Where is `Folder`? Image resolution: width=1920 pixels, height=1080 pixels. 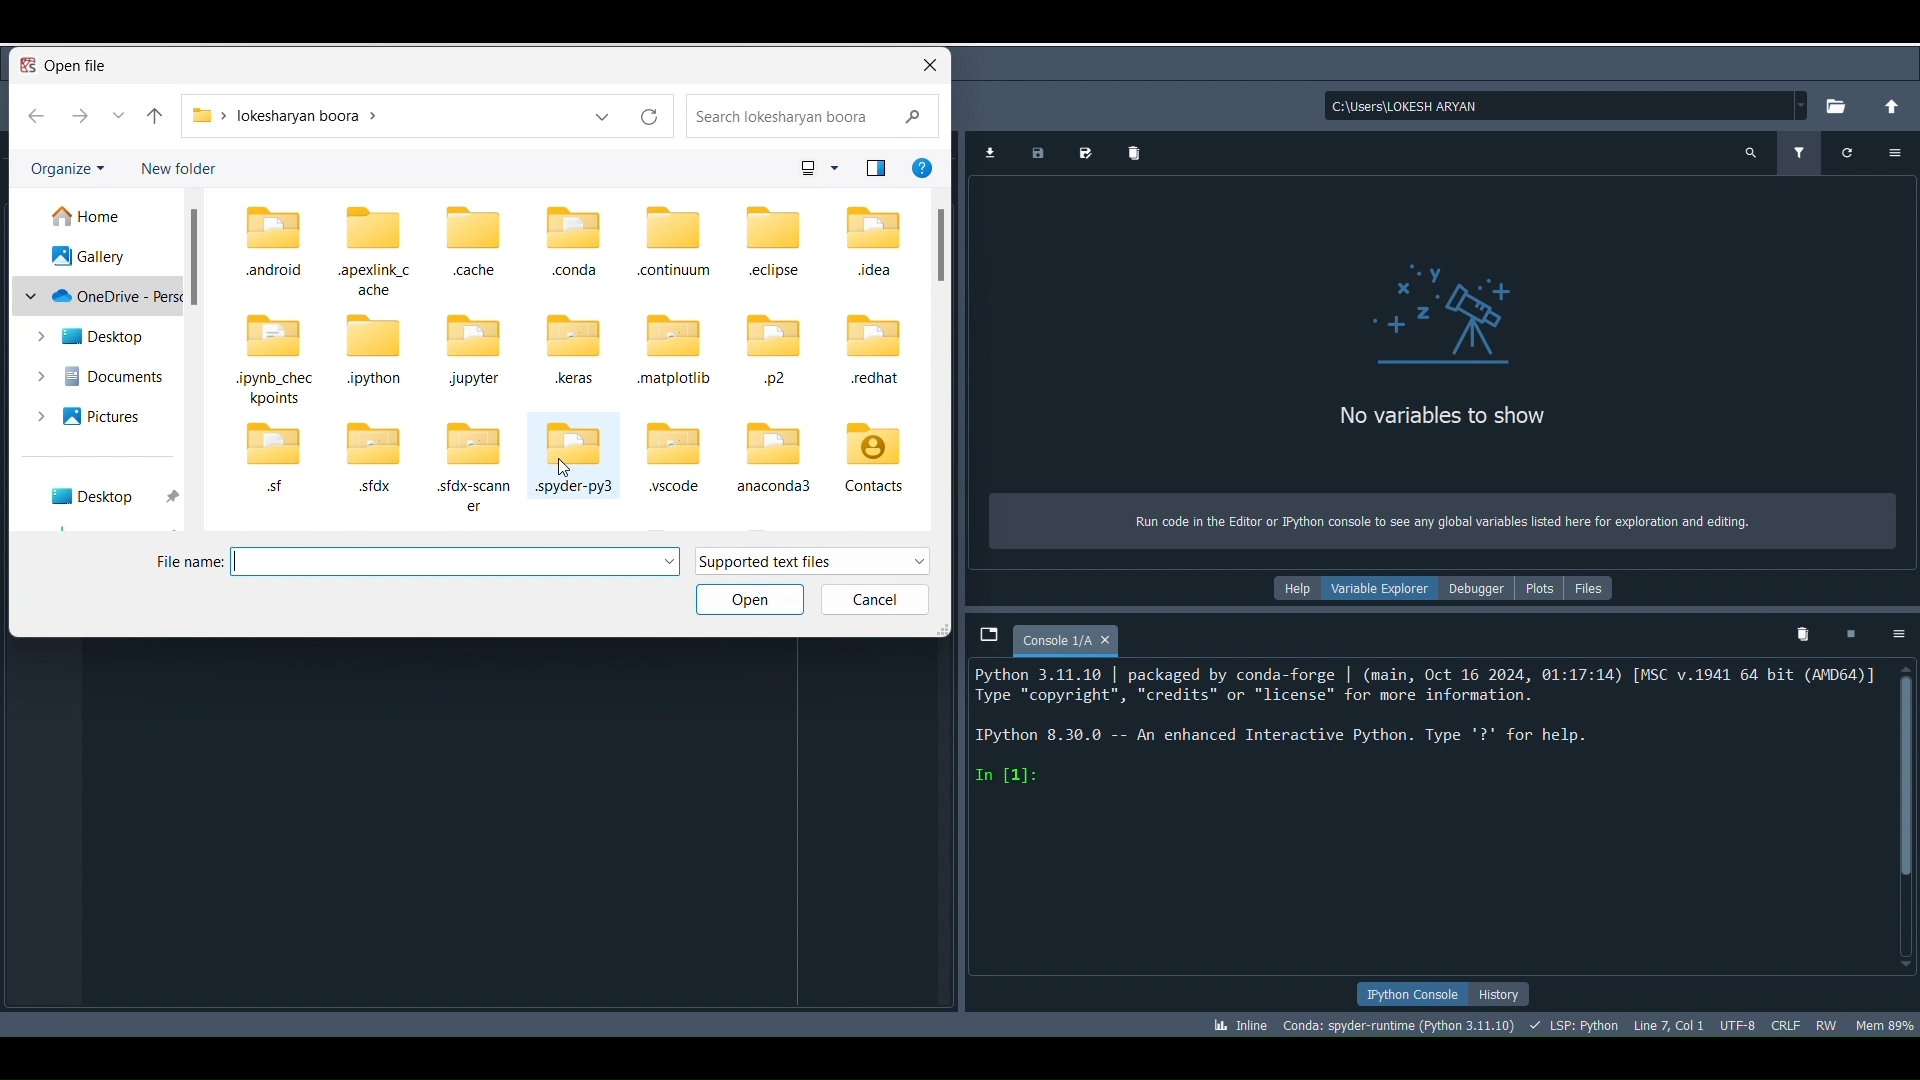
Folder is located at coordinates (372, 456).